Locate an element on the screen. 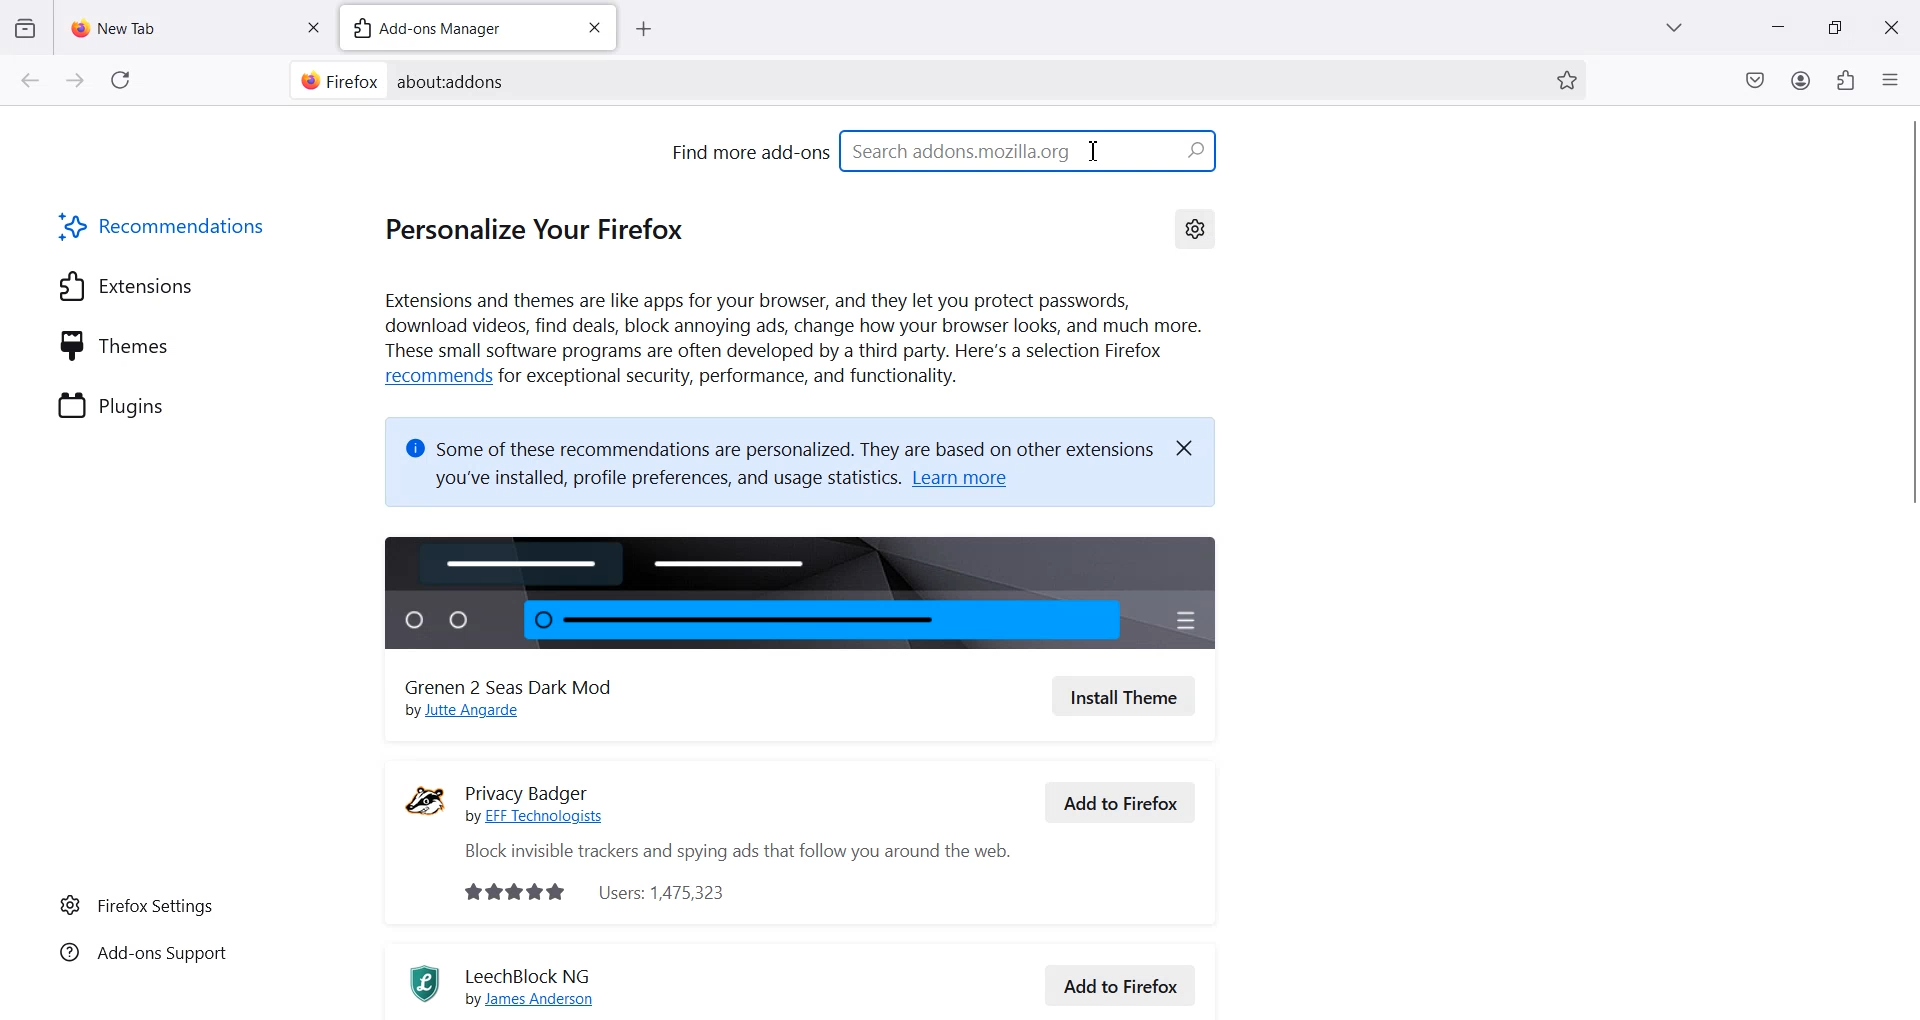 The height and width of the screenshot is (1020, 1920). for exceptional security, performance, and functionality. is located at coordinates (743, 380).